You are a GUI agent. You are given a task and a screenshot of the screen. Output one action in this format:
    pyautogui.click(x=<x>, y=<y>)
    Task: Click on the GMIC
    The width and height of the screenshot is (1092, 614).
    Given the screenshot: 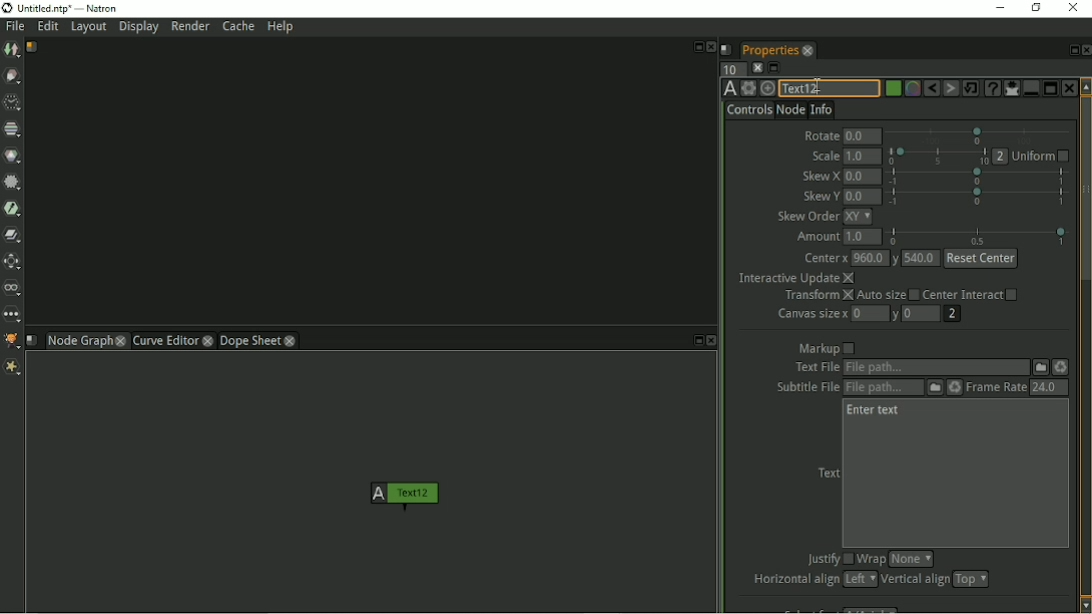 What is the action you would take?
    pyautogui.click(x=12, y=341)
    